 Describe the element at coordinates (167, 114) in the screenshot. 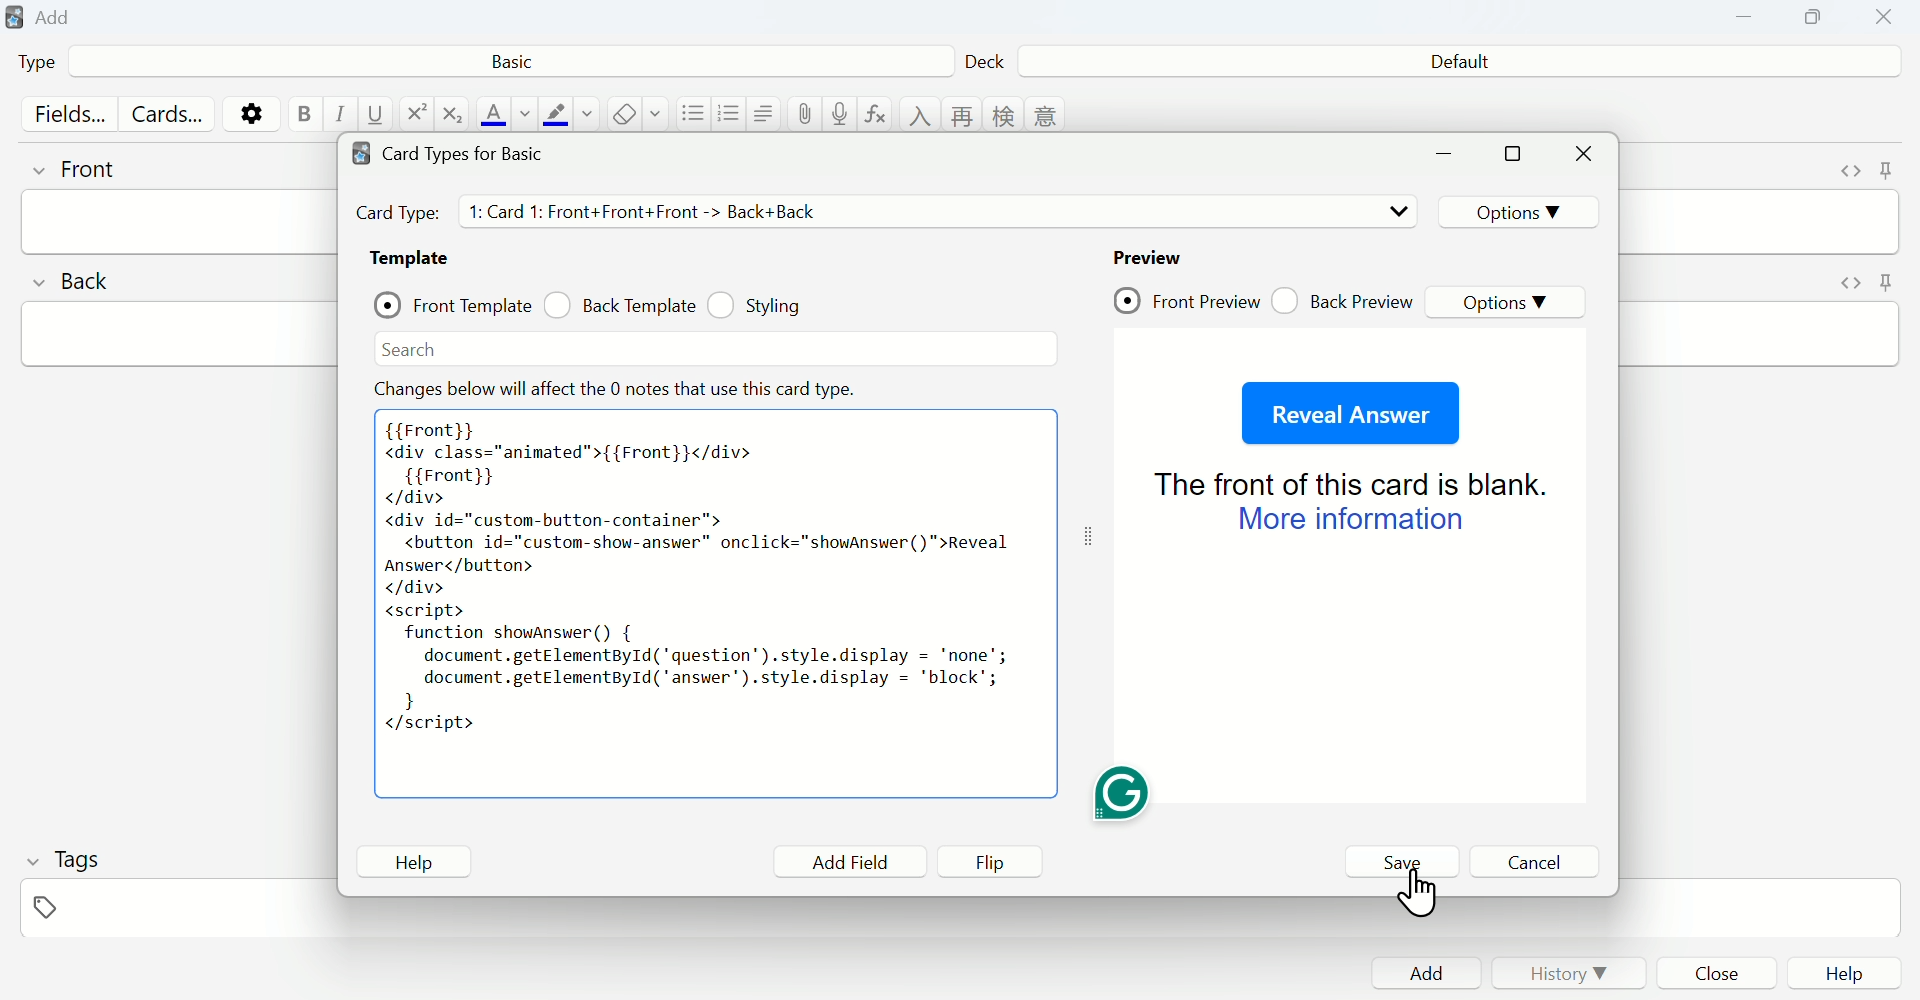

I see `Cards` at that location.